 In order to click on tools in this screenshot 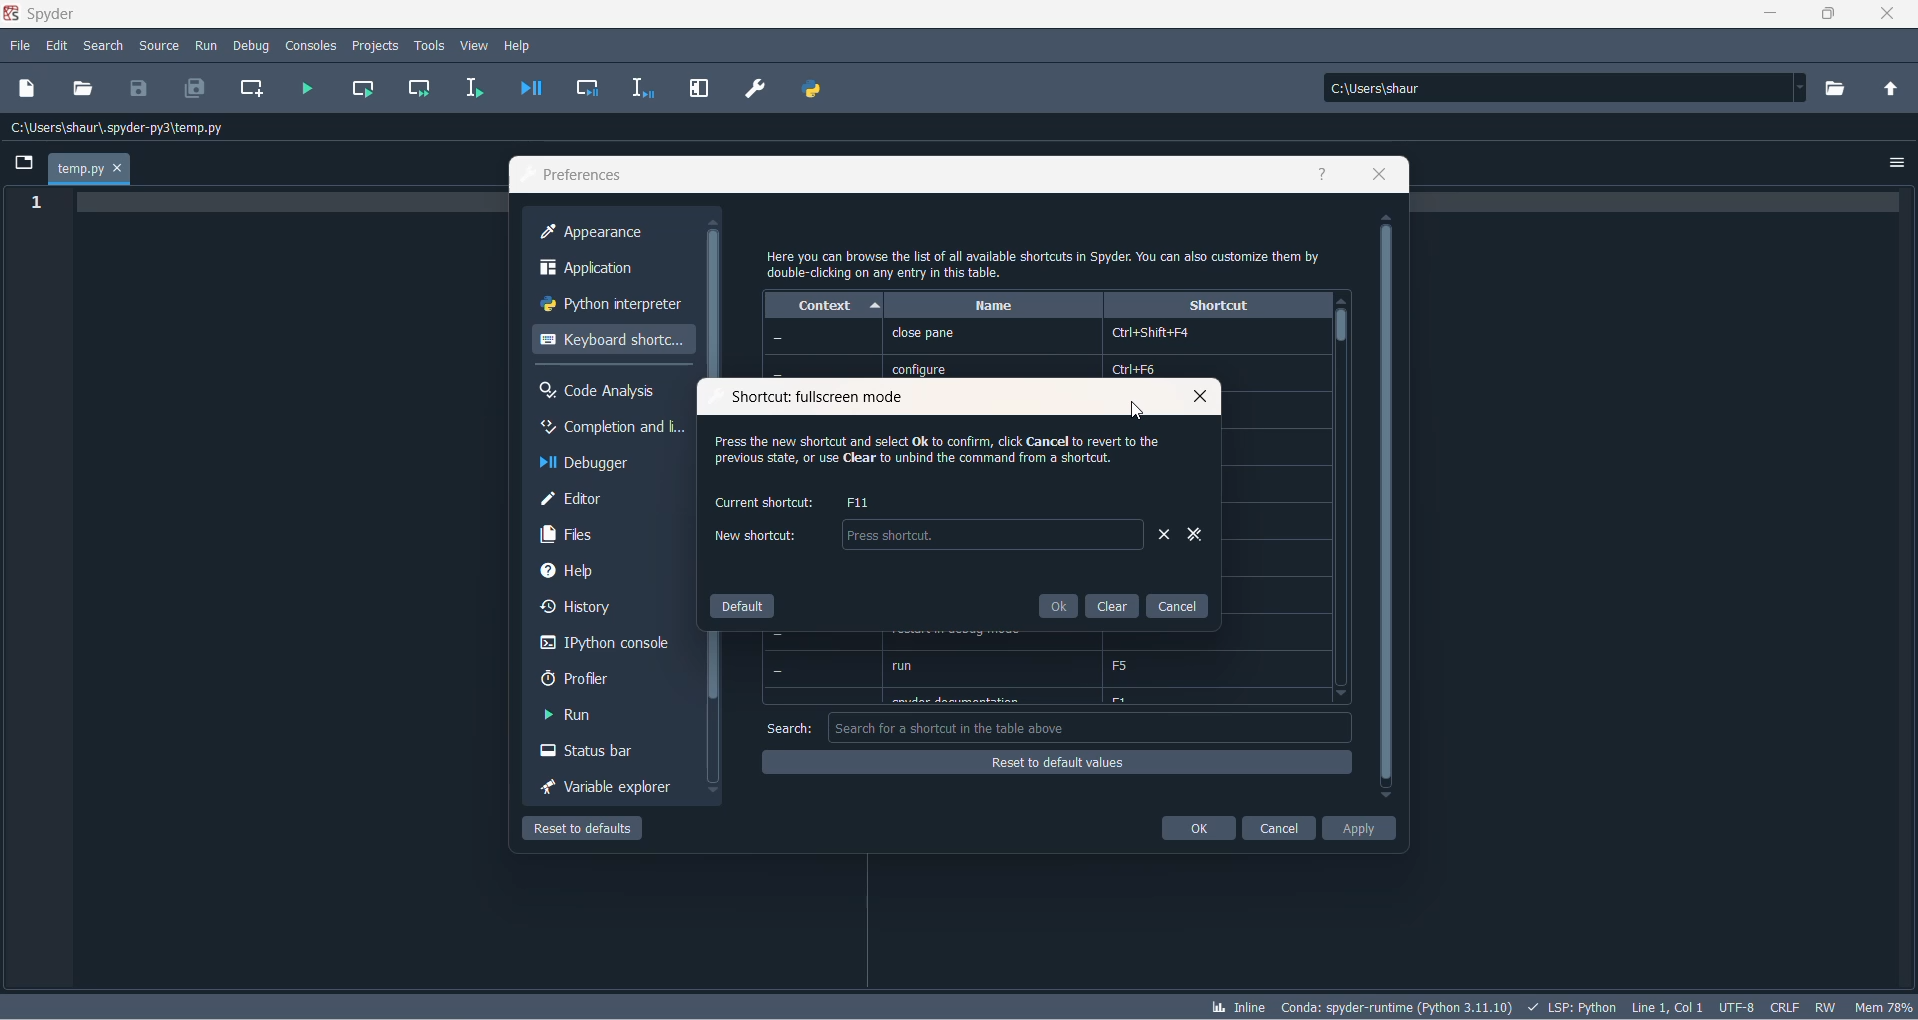, I will do `click(430, 45)`.